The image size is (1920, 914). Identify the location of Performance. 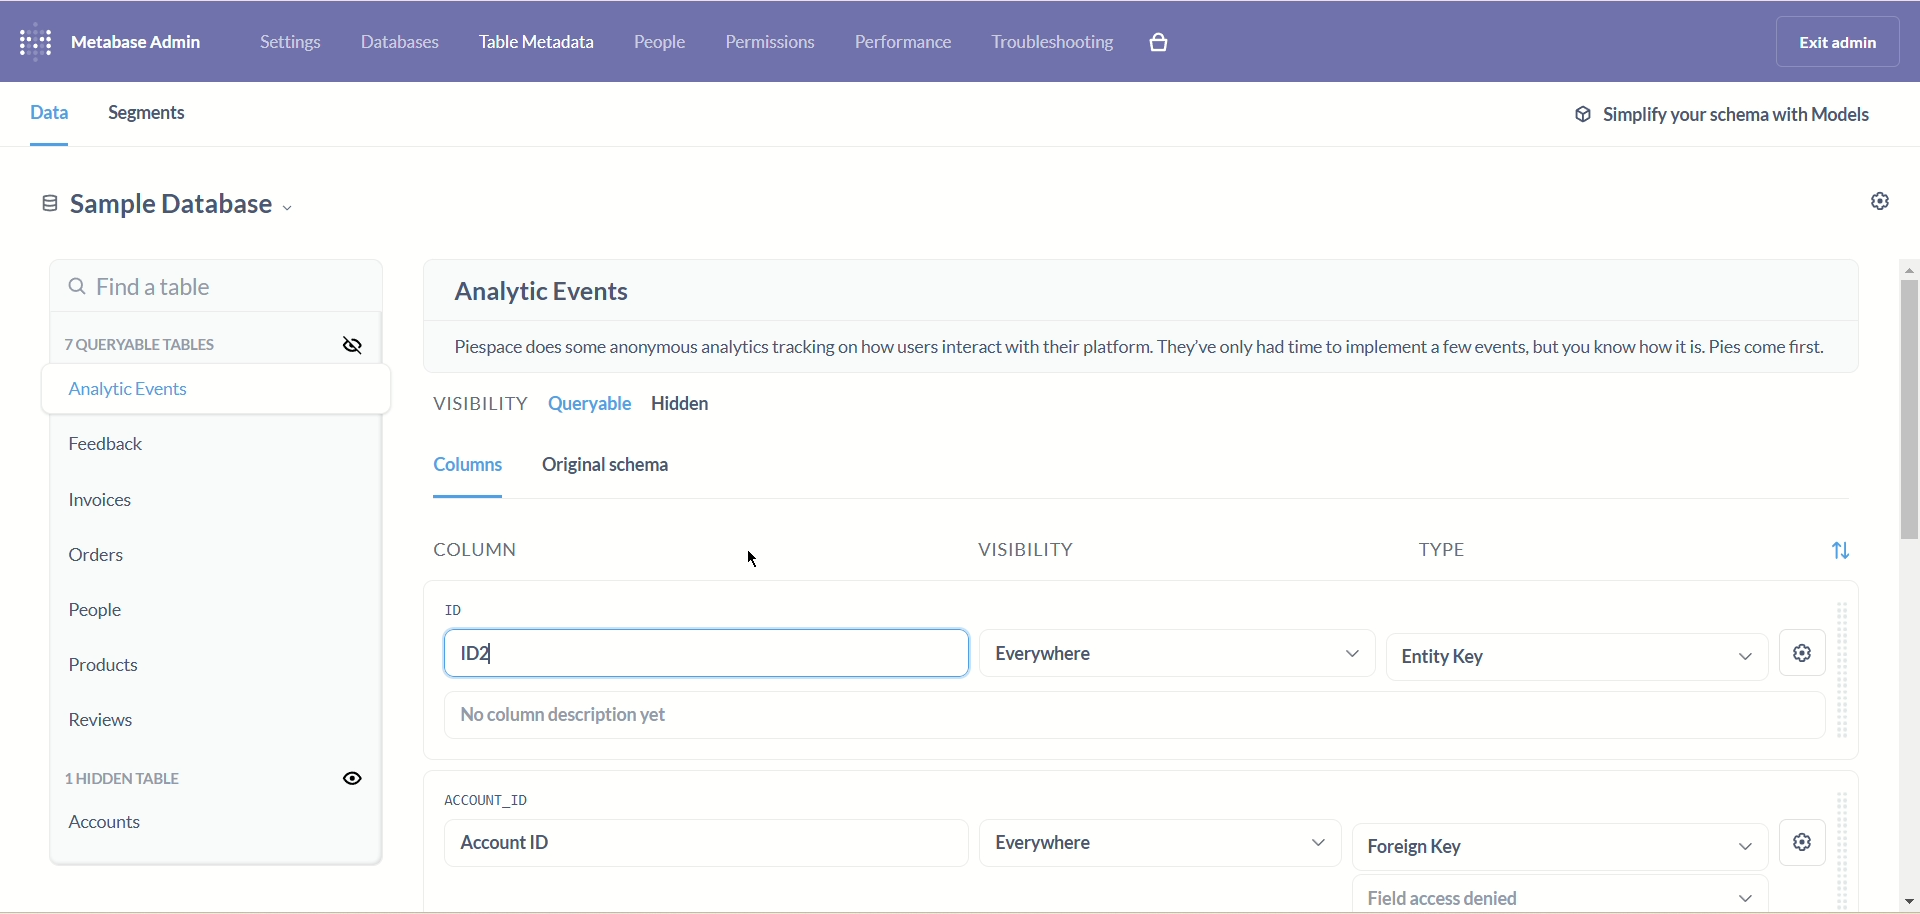
(907, 48).